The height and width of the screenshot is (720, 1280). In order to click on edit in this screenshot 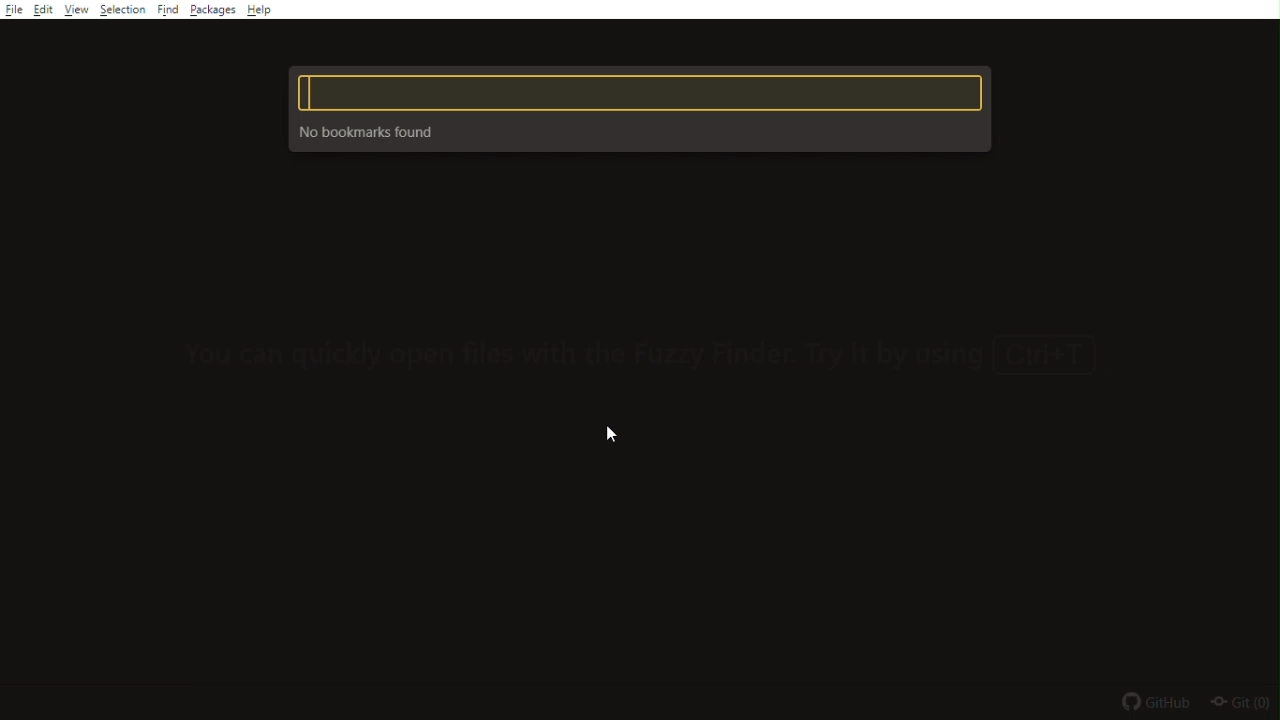, I will do `click(43, 11)`.